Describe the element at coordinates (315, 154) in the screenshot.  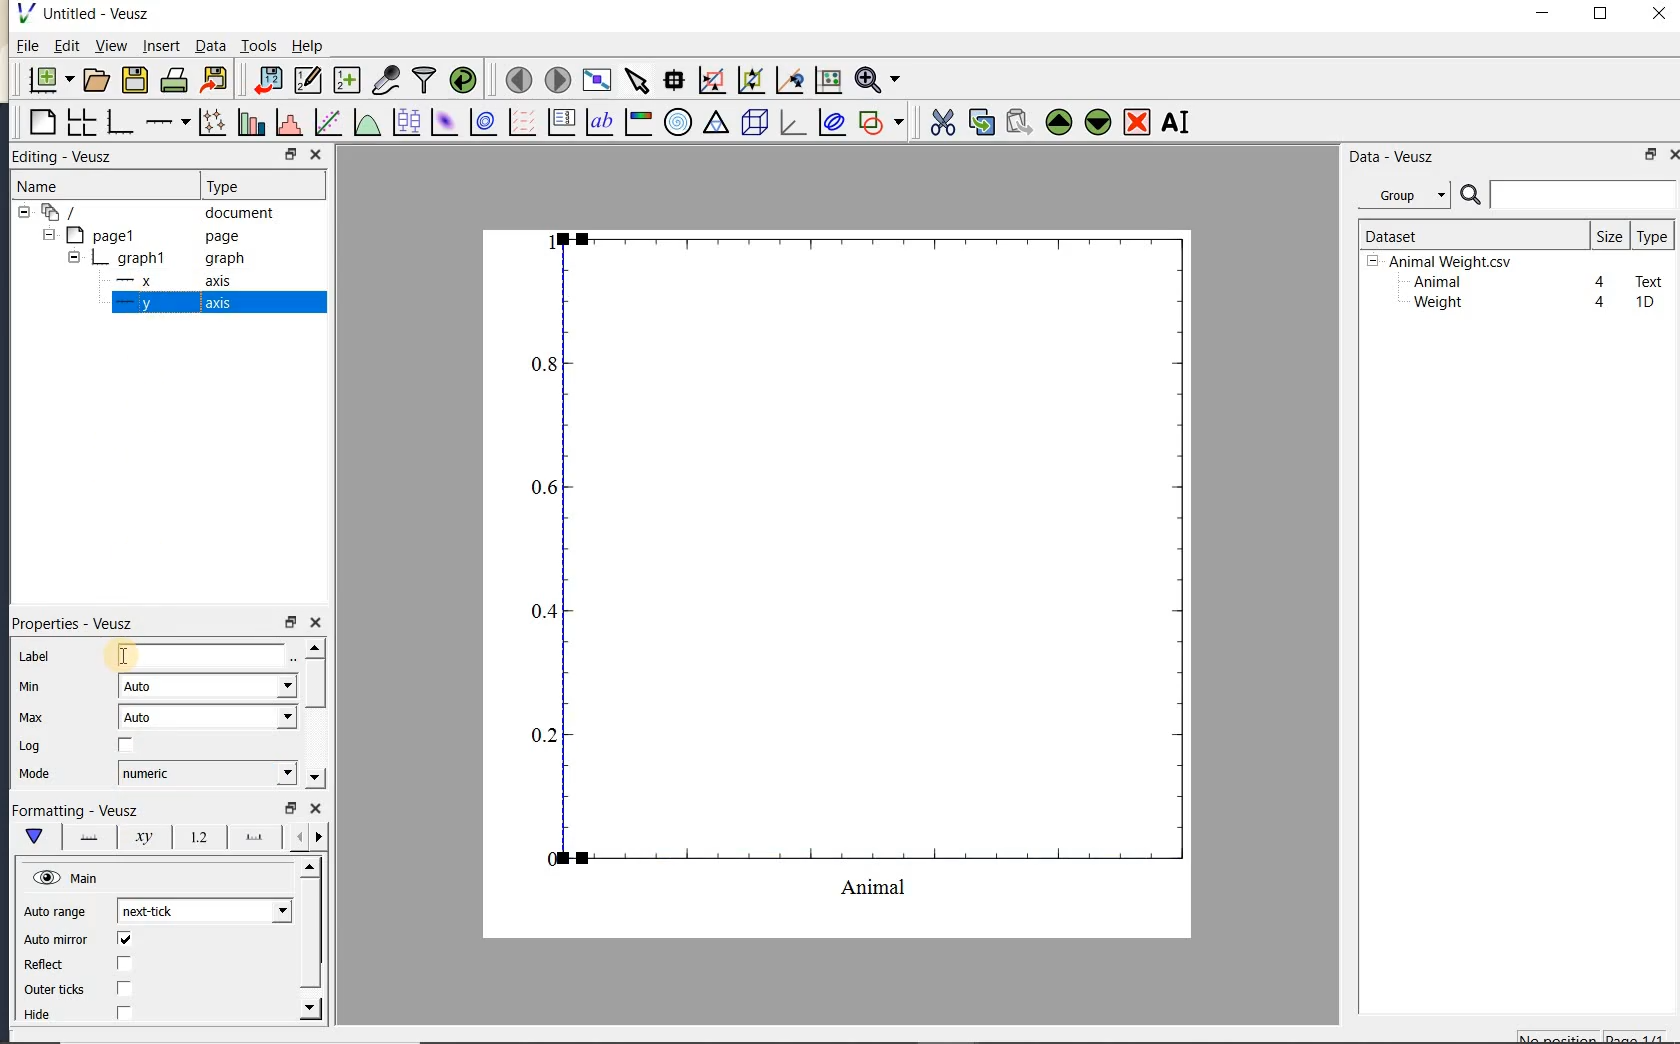
I see `CLOSE` at that location.